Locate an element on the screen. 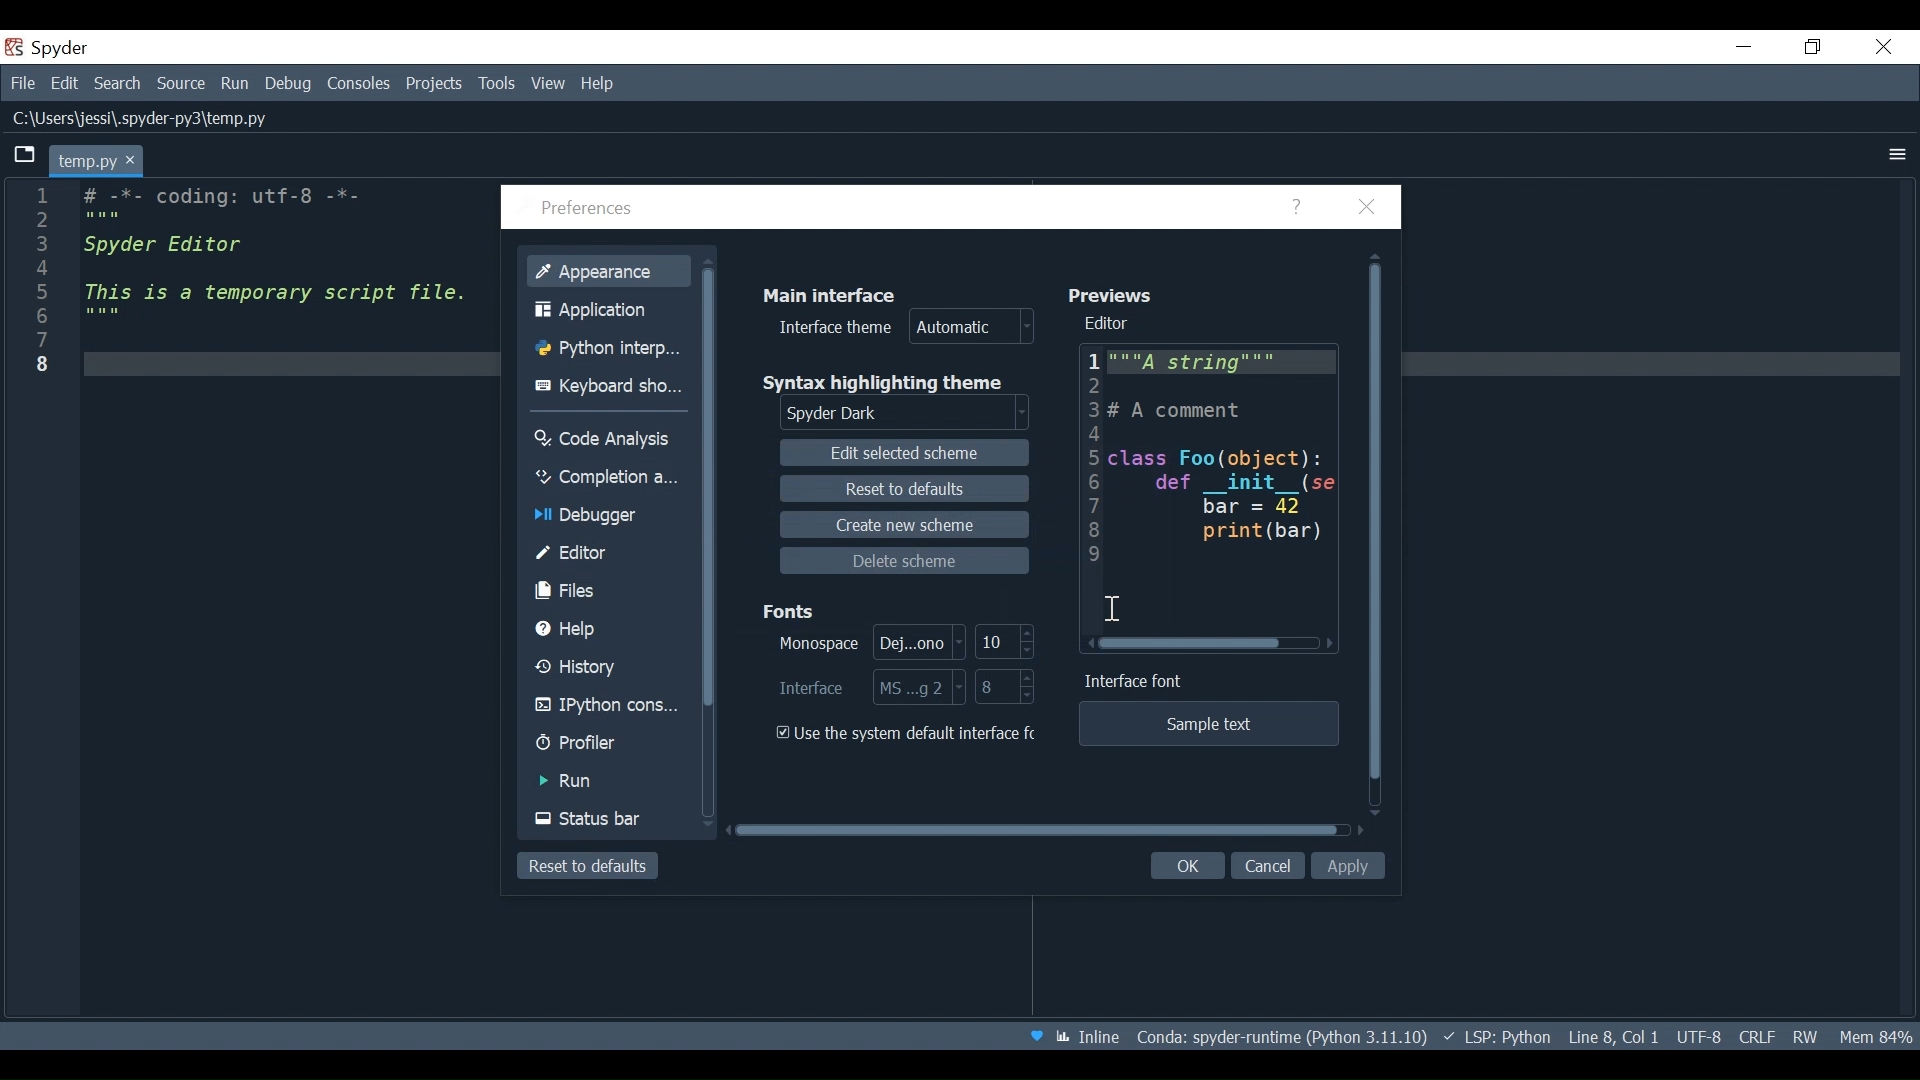  Spyder Desktop Icon is located at coordinates (51, 48).